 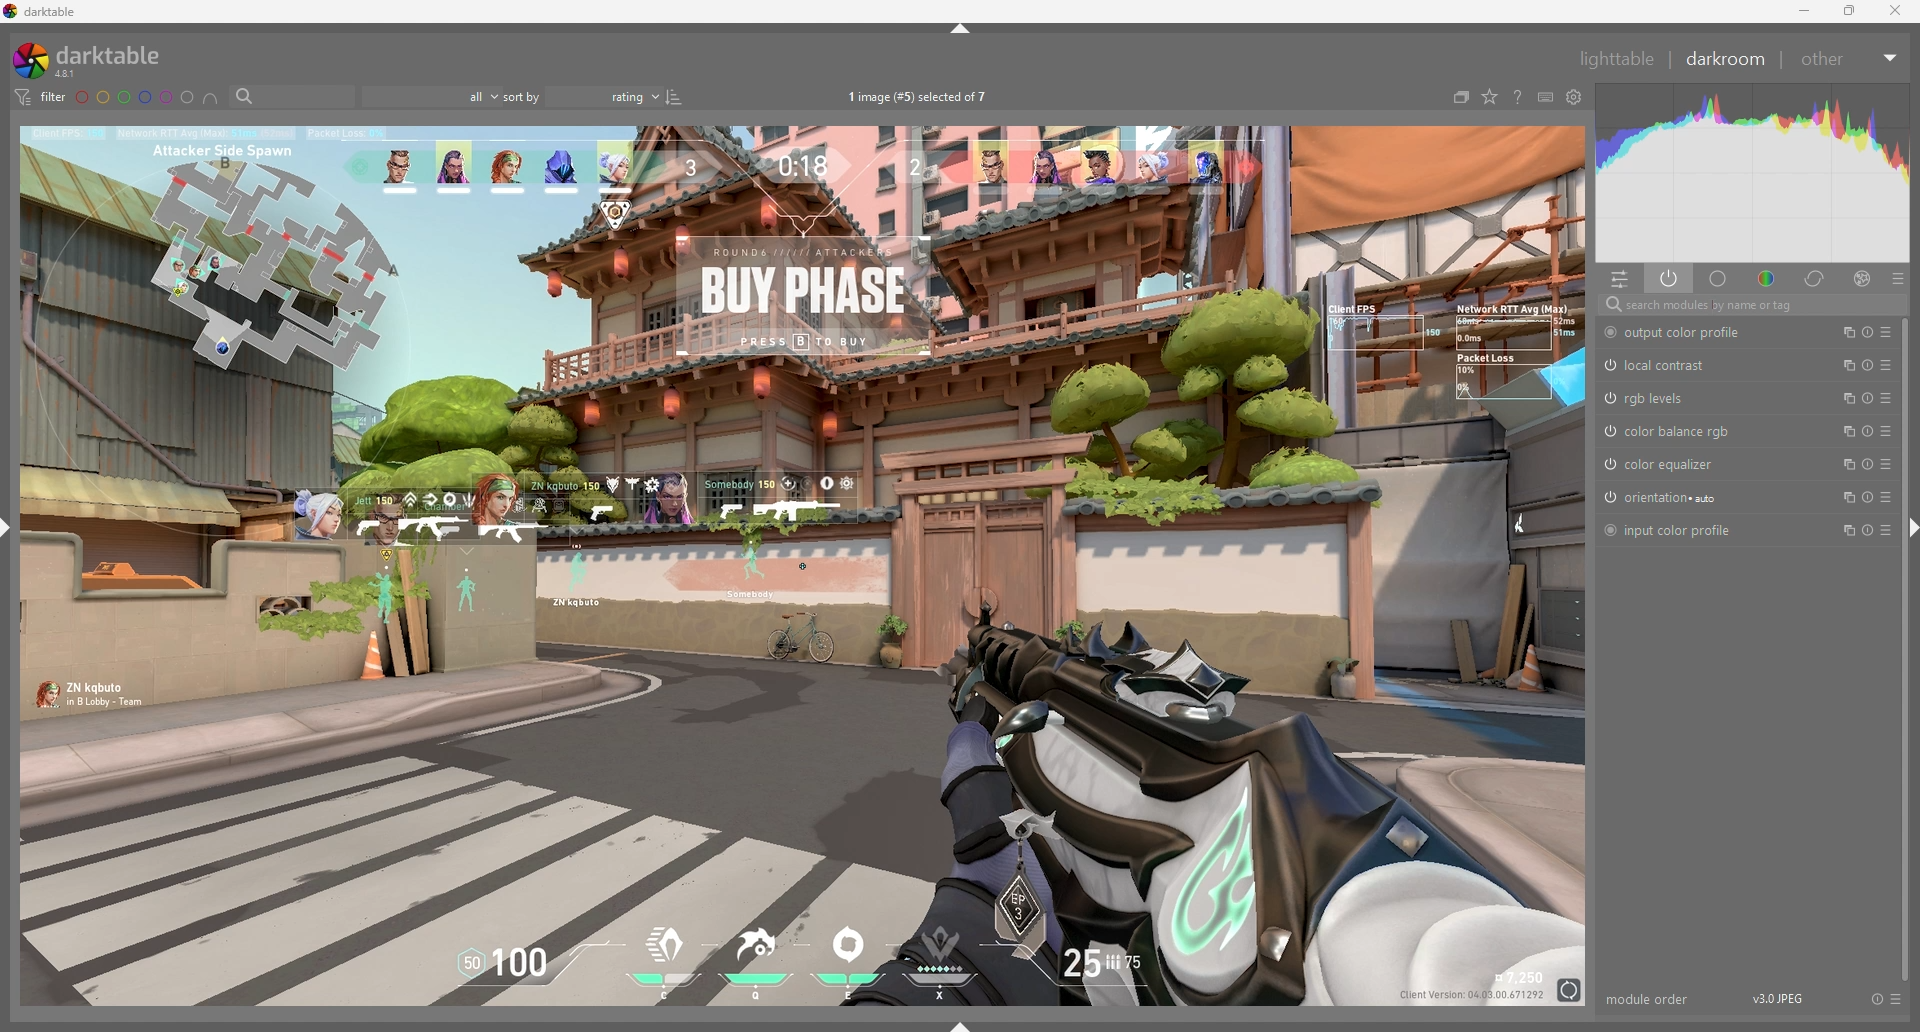 I want to click on color balance rgb, so click(x=1670, y=431).